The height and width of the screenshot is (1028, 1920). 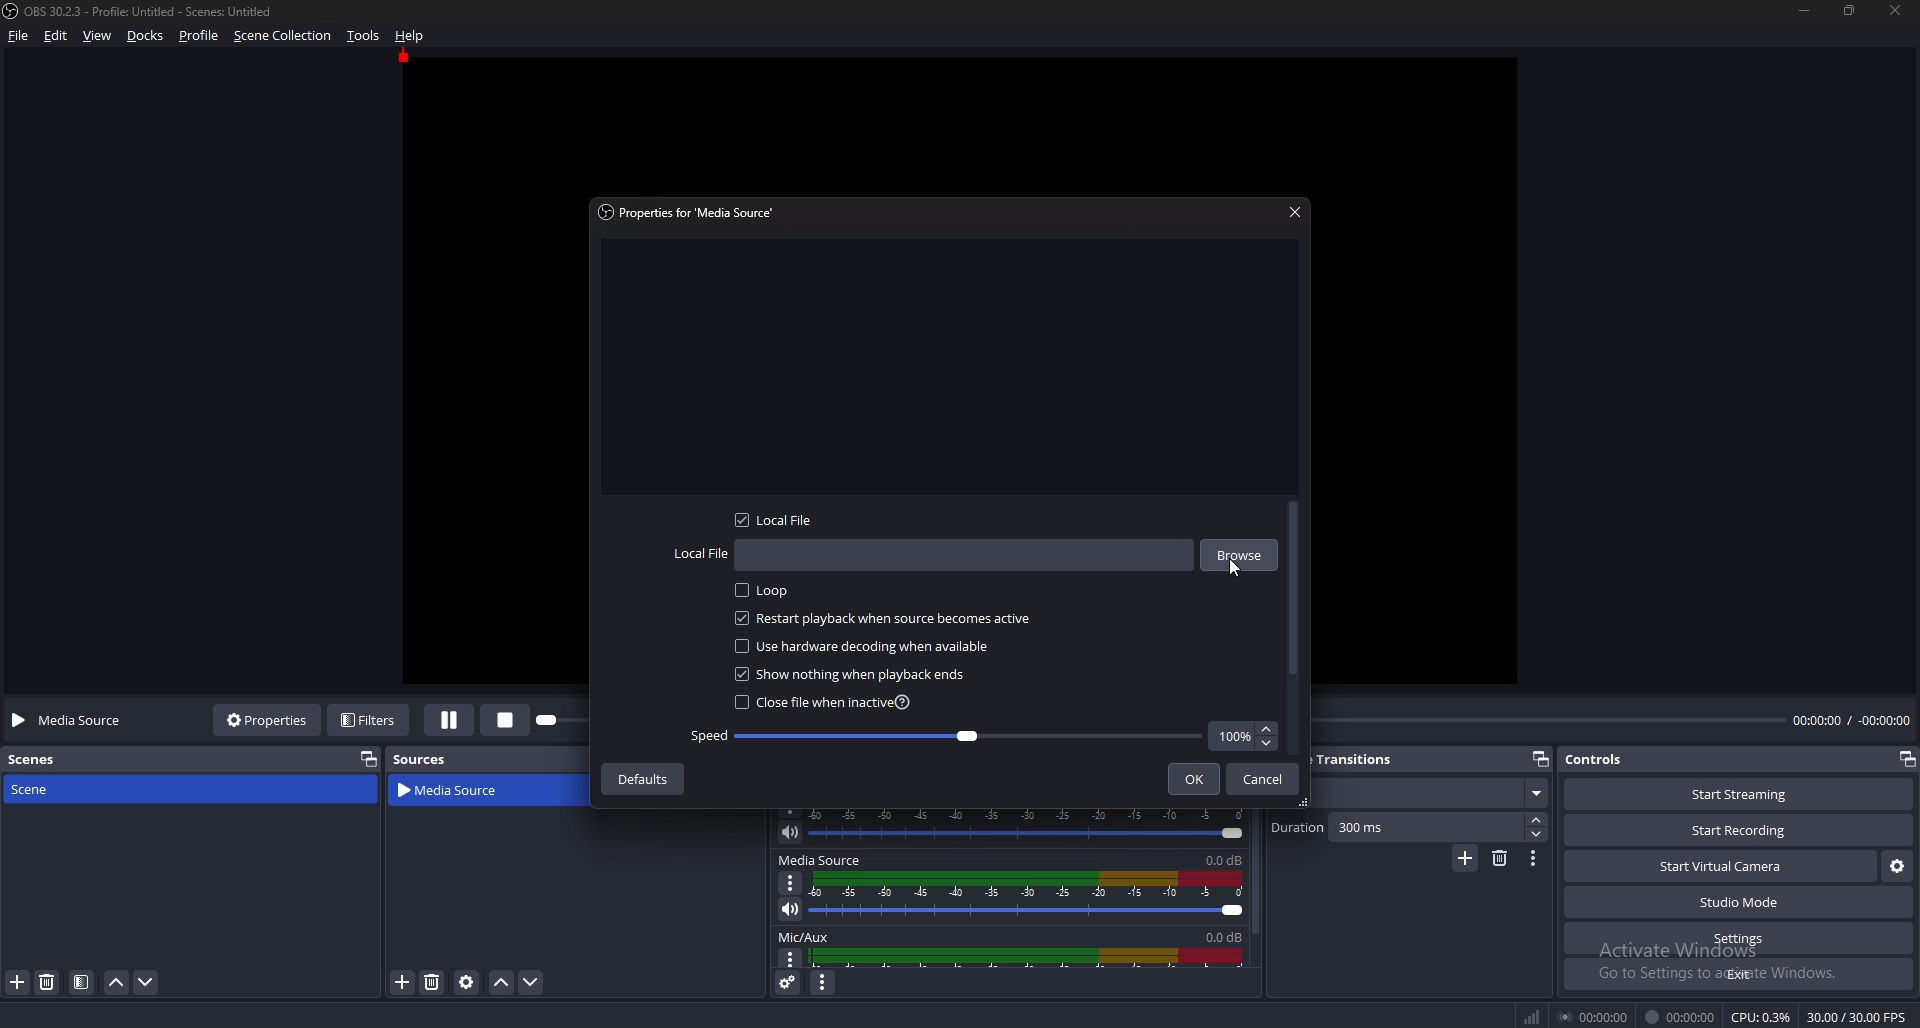 What do you see at coordinates (1032, 957) in the screenshot?
I see `mic/aux volume` at bounding box center [1032, 957].